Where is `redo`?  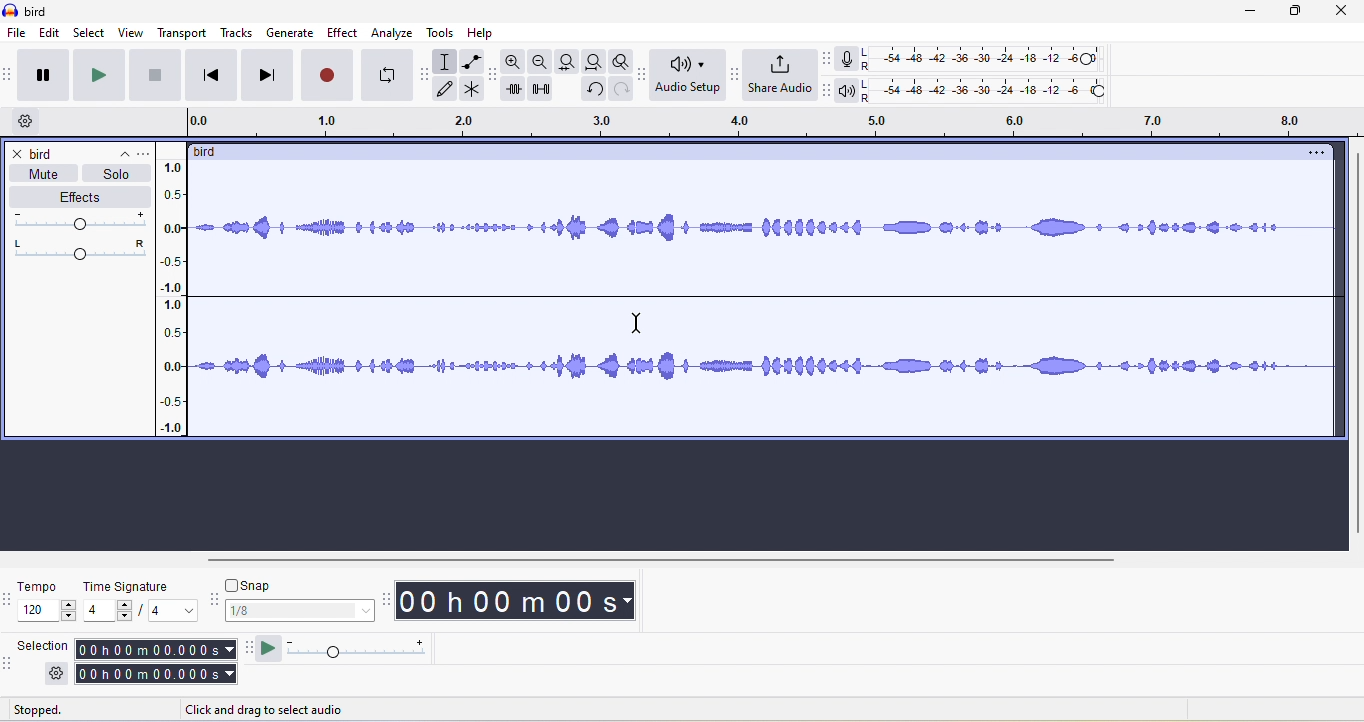 redo is located at coordinates (618, 95).